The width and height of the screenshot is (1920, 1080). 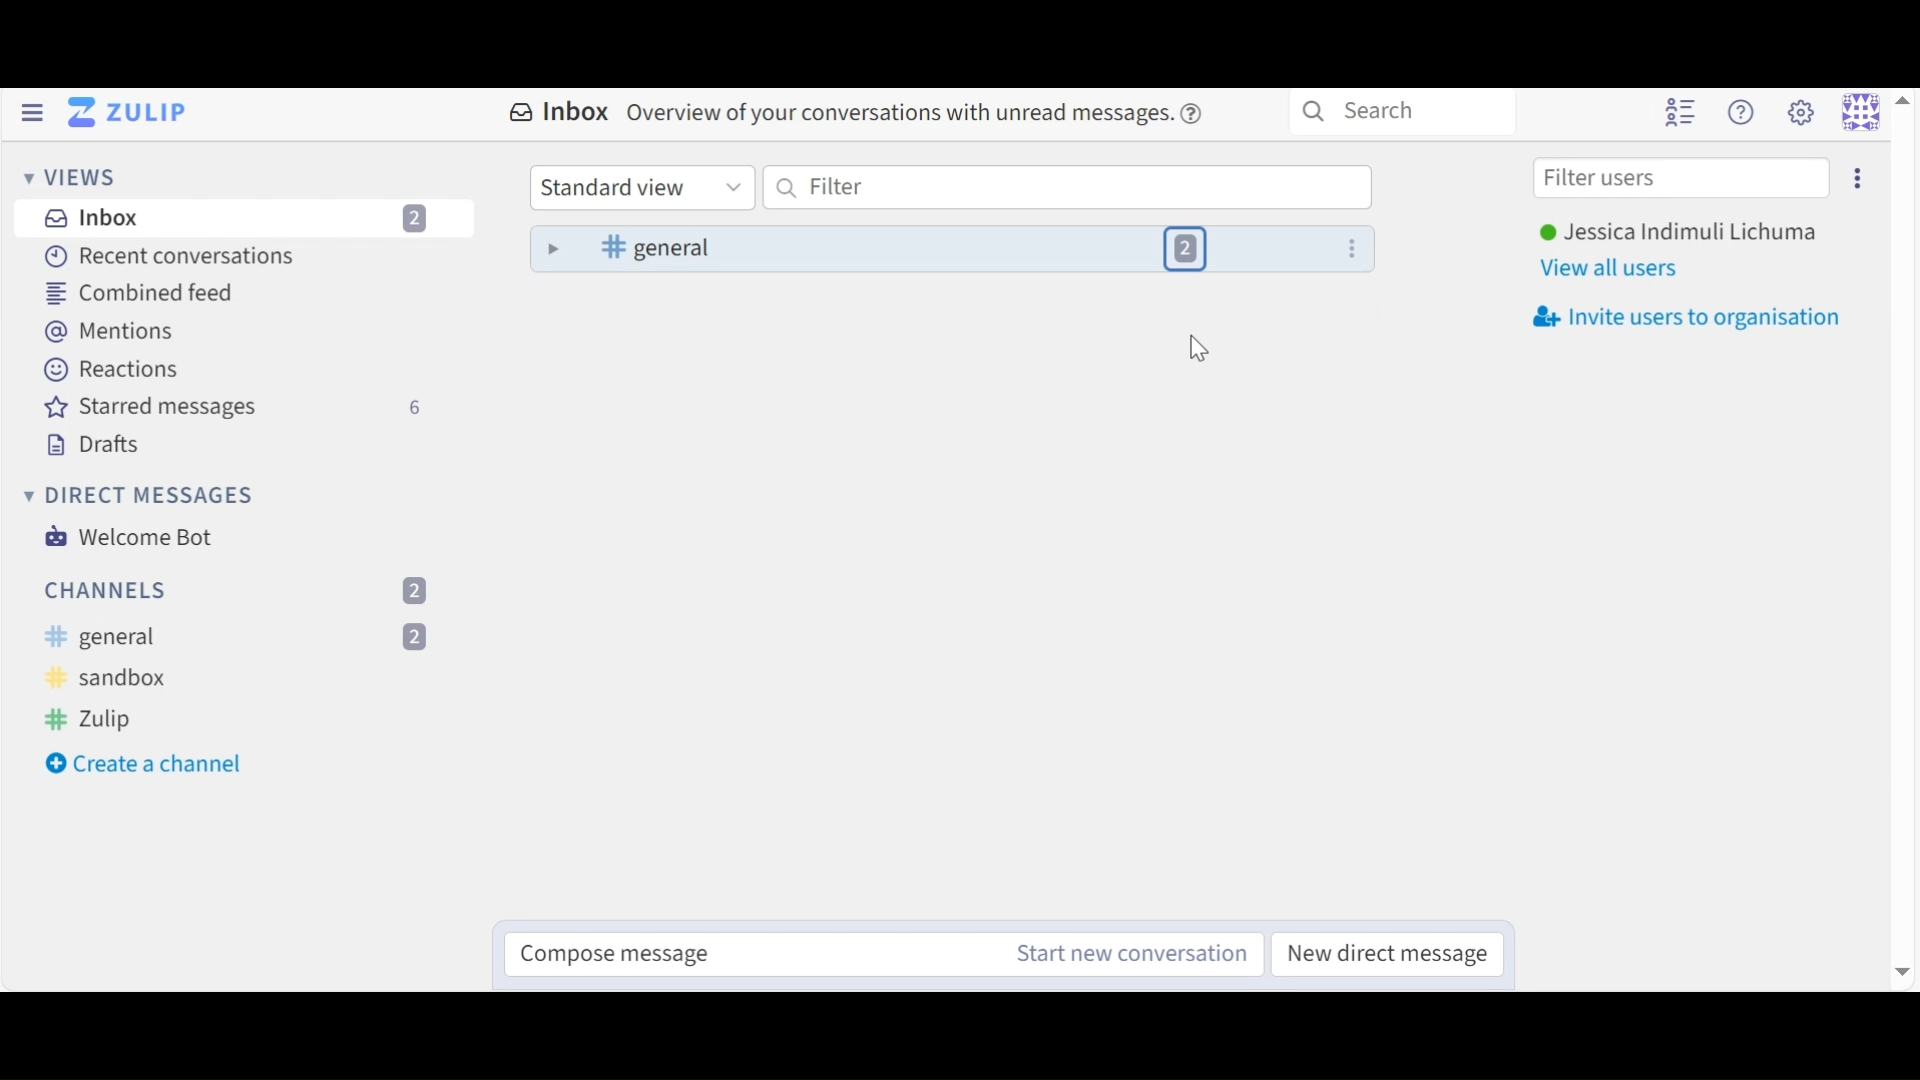 What do you see at coordinates (1199, 353) in the screenshot?
I see `cursor` at bounding box center [1199, 353].